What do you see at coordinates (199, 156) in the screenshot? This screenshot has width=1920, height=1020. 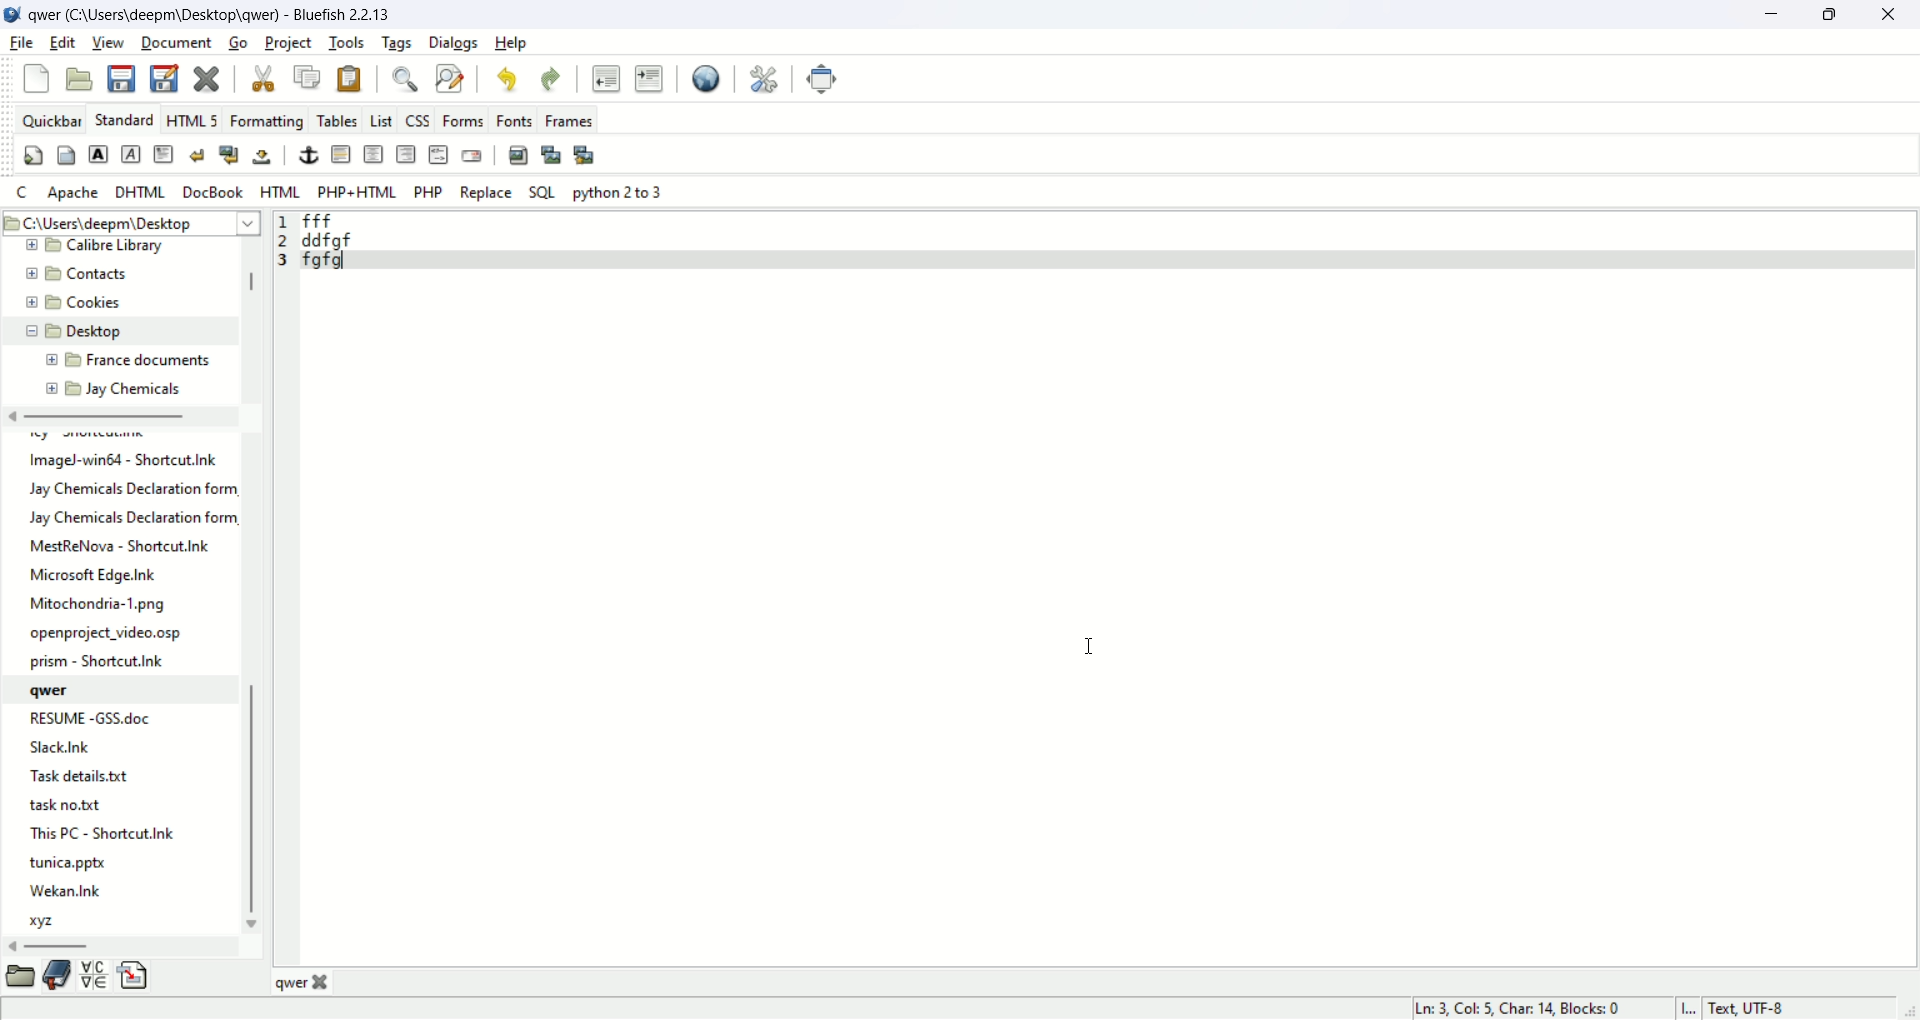 I see `break` at bounding box center [199, 156].